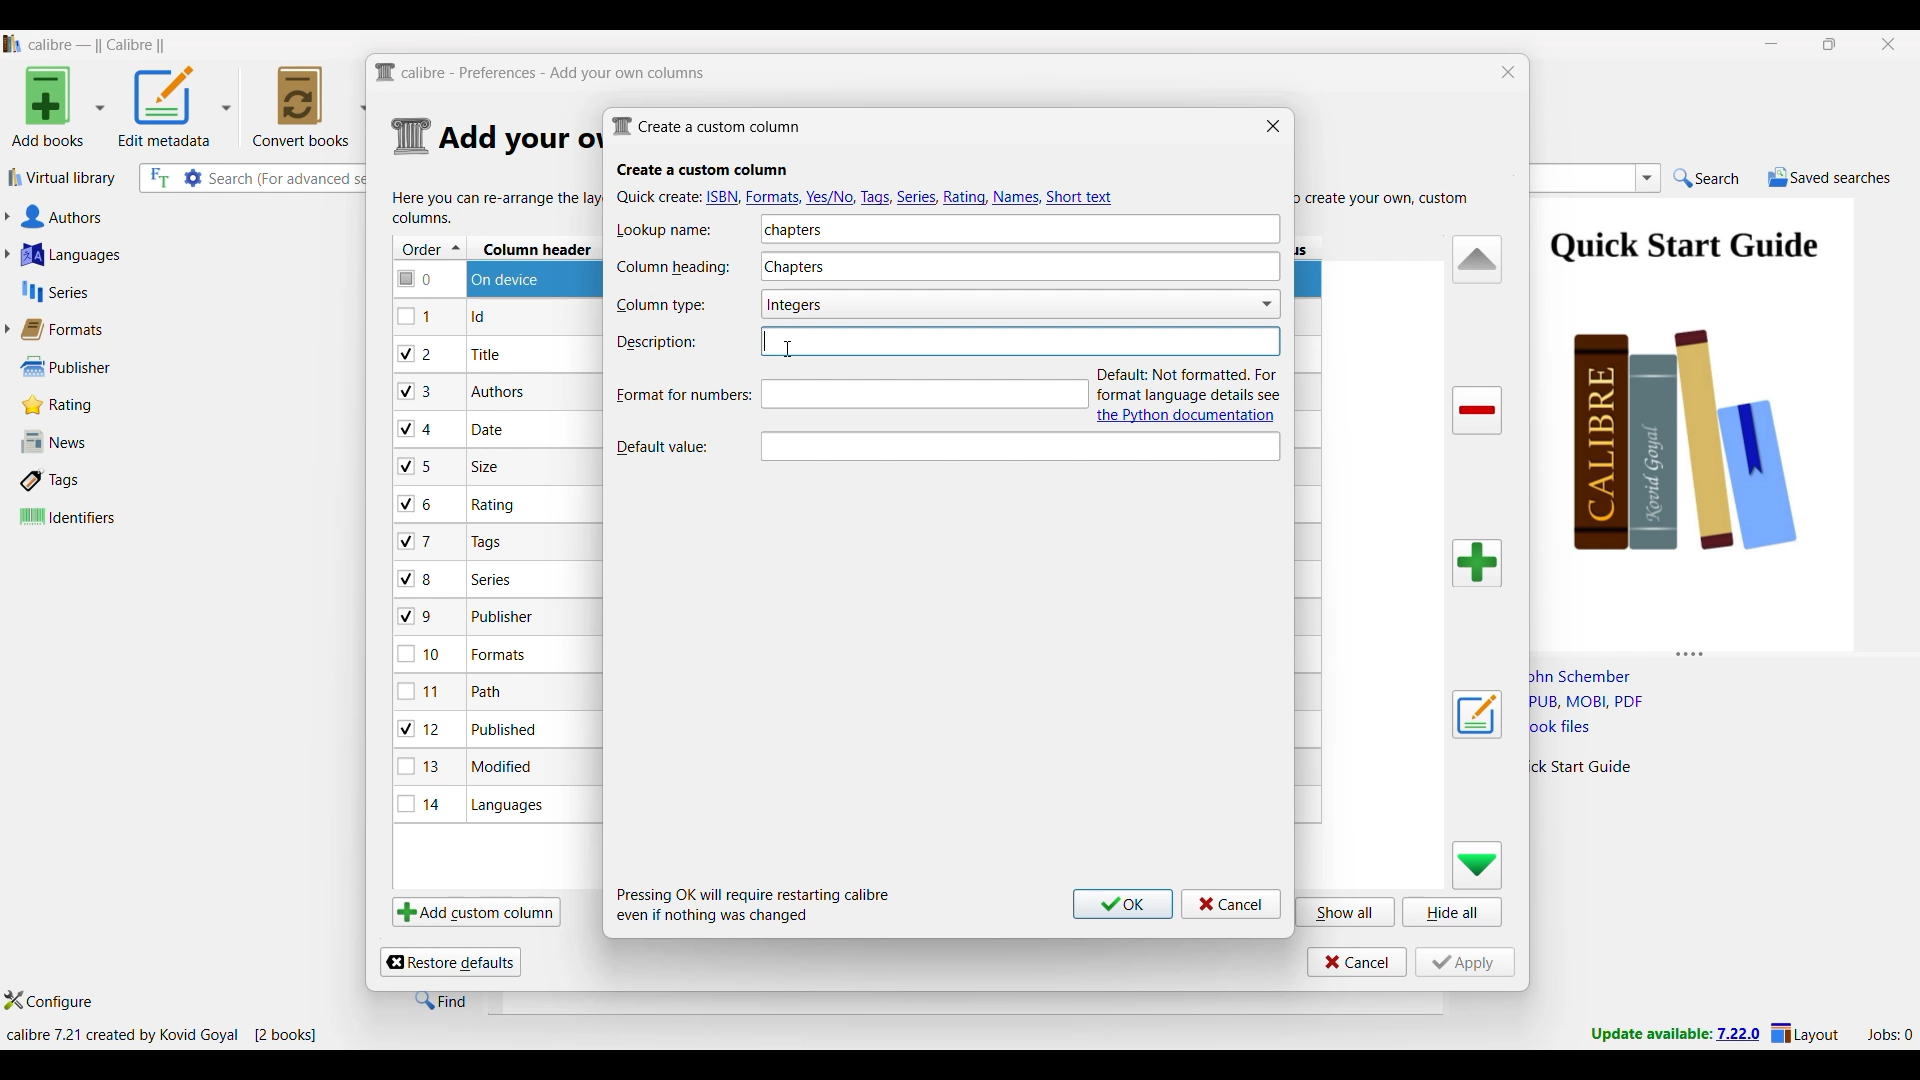  Describe the element at coordinates (1221, 304) in the screenshot. I see `Toggle for Show checkmarks` at that location.